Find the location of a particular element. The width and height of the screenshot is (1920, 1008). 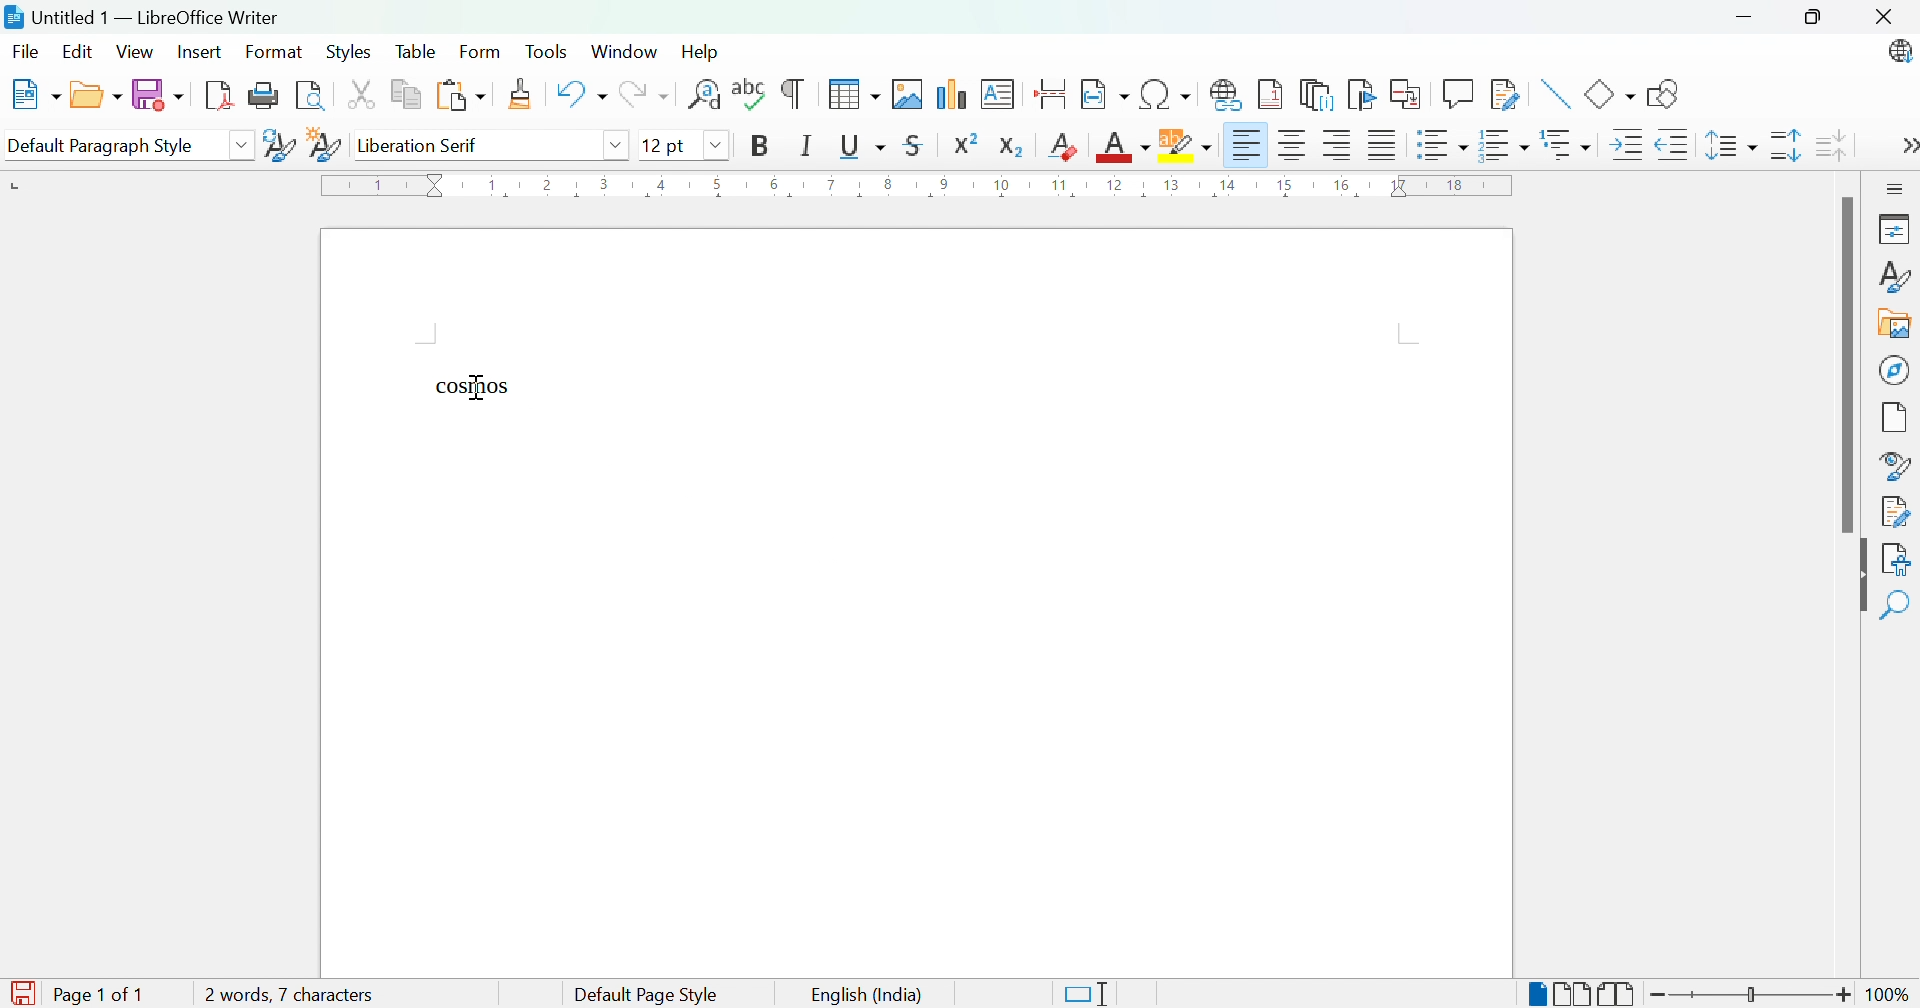

cosmos is located at coordinates (469, 386).